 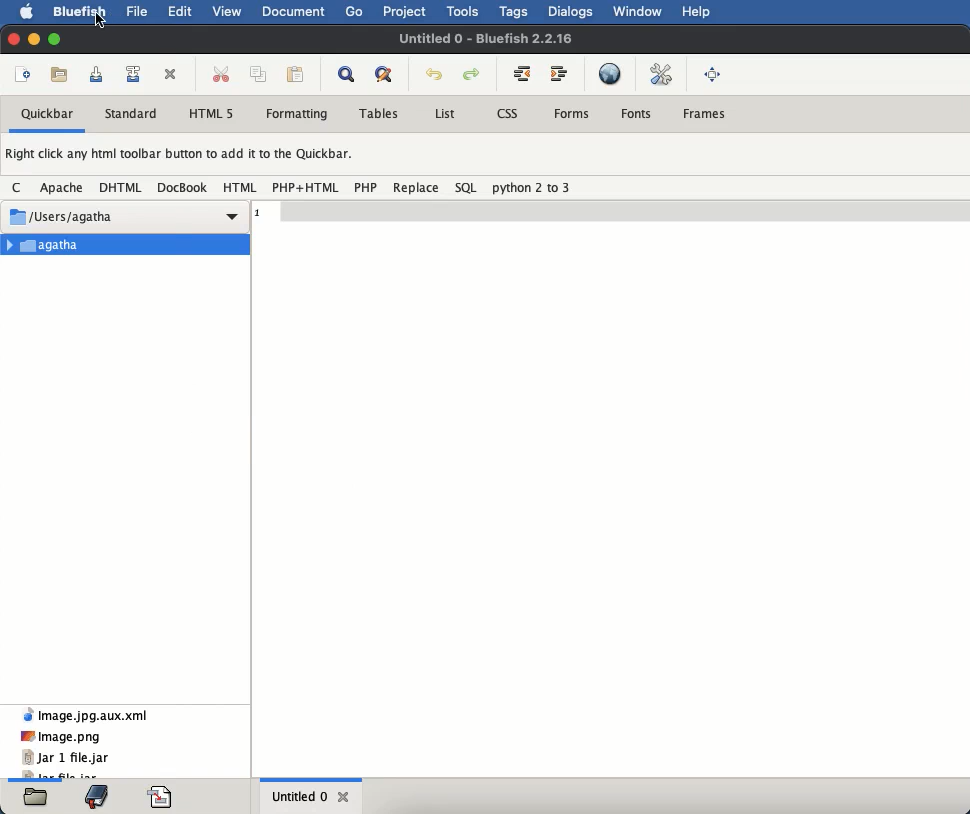 I want to click on full screen, so click(x=712, y=76).